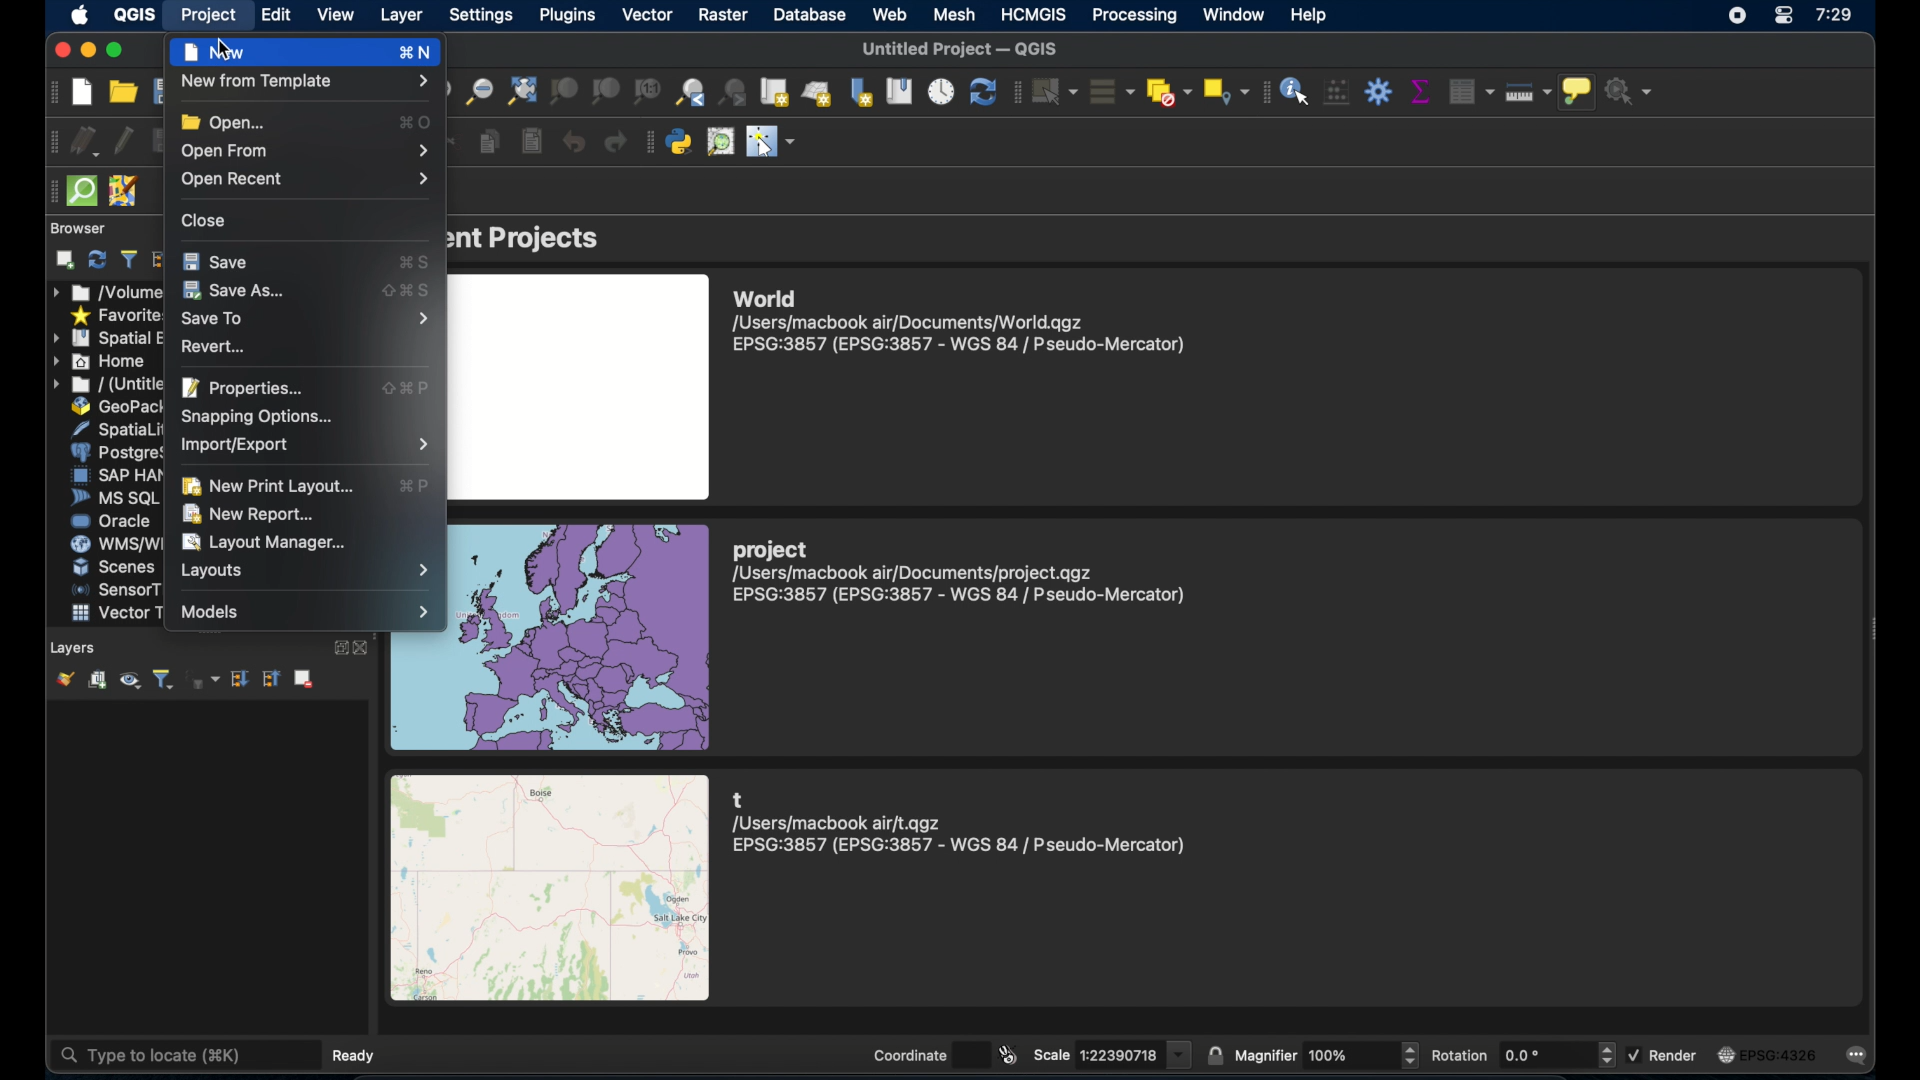 This screenshot has height=1080, width=1920. I want to click on remove layer/group, so click(305, 677).